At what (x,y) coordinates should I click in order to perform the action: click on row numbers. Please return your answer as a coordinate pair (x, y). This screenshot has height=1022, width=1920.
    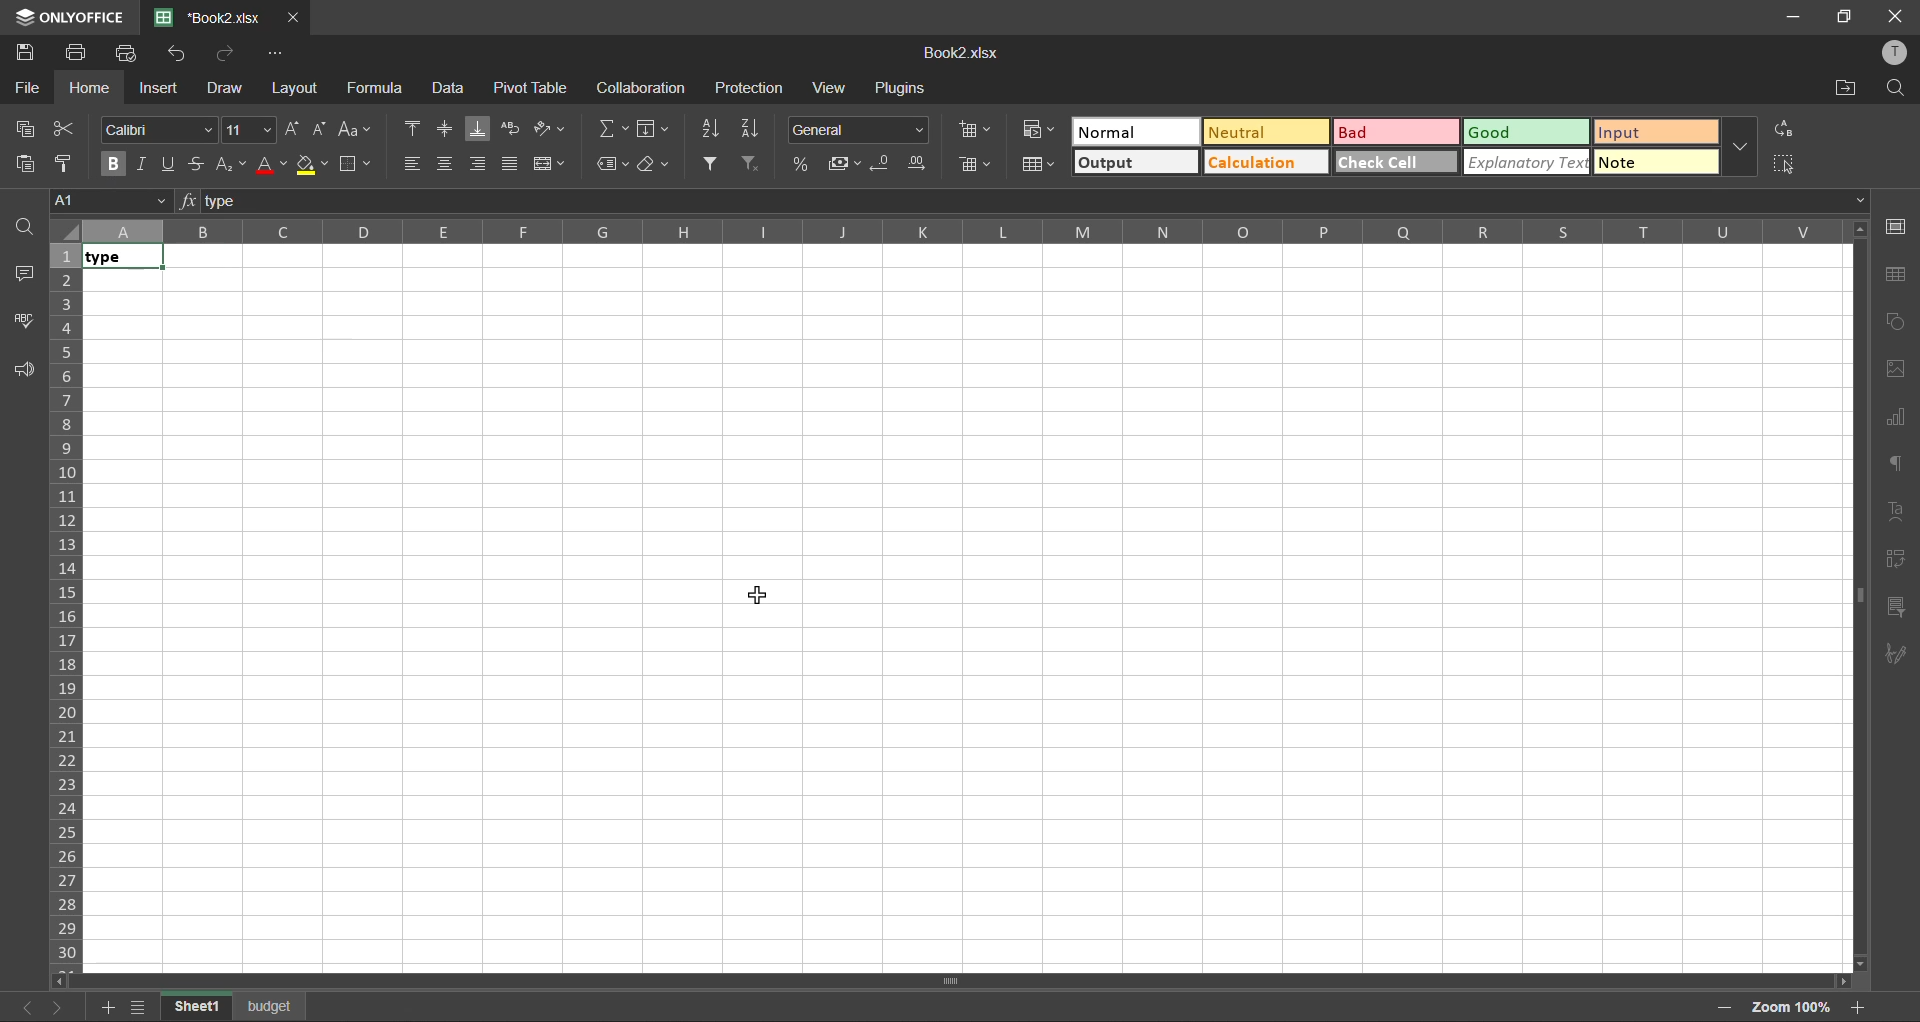
    Looking at the image, I should click on (65, 604).